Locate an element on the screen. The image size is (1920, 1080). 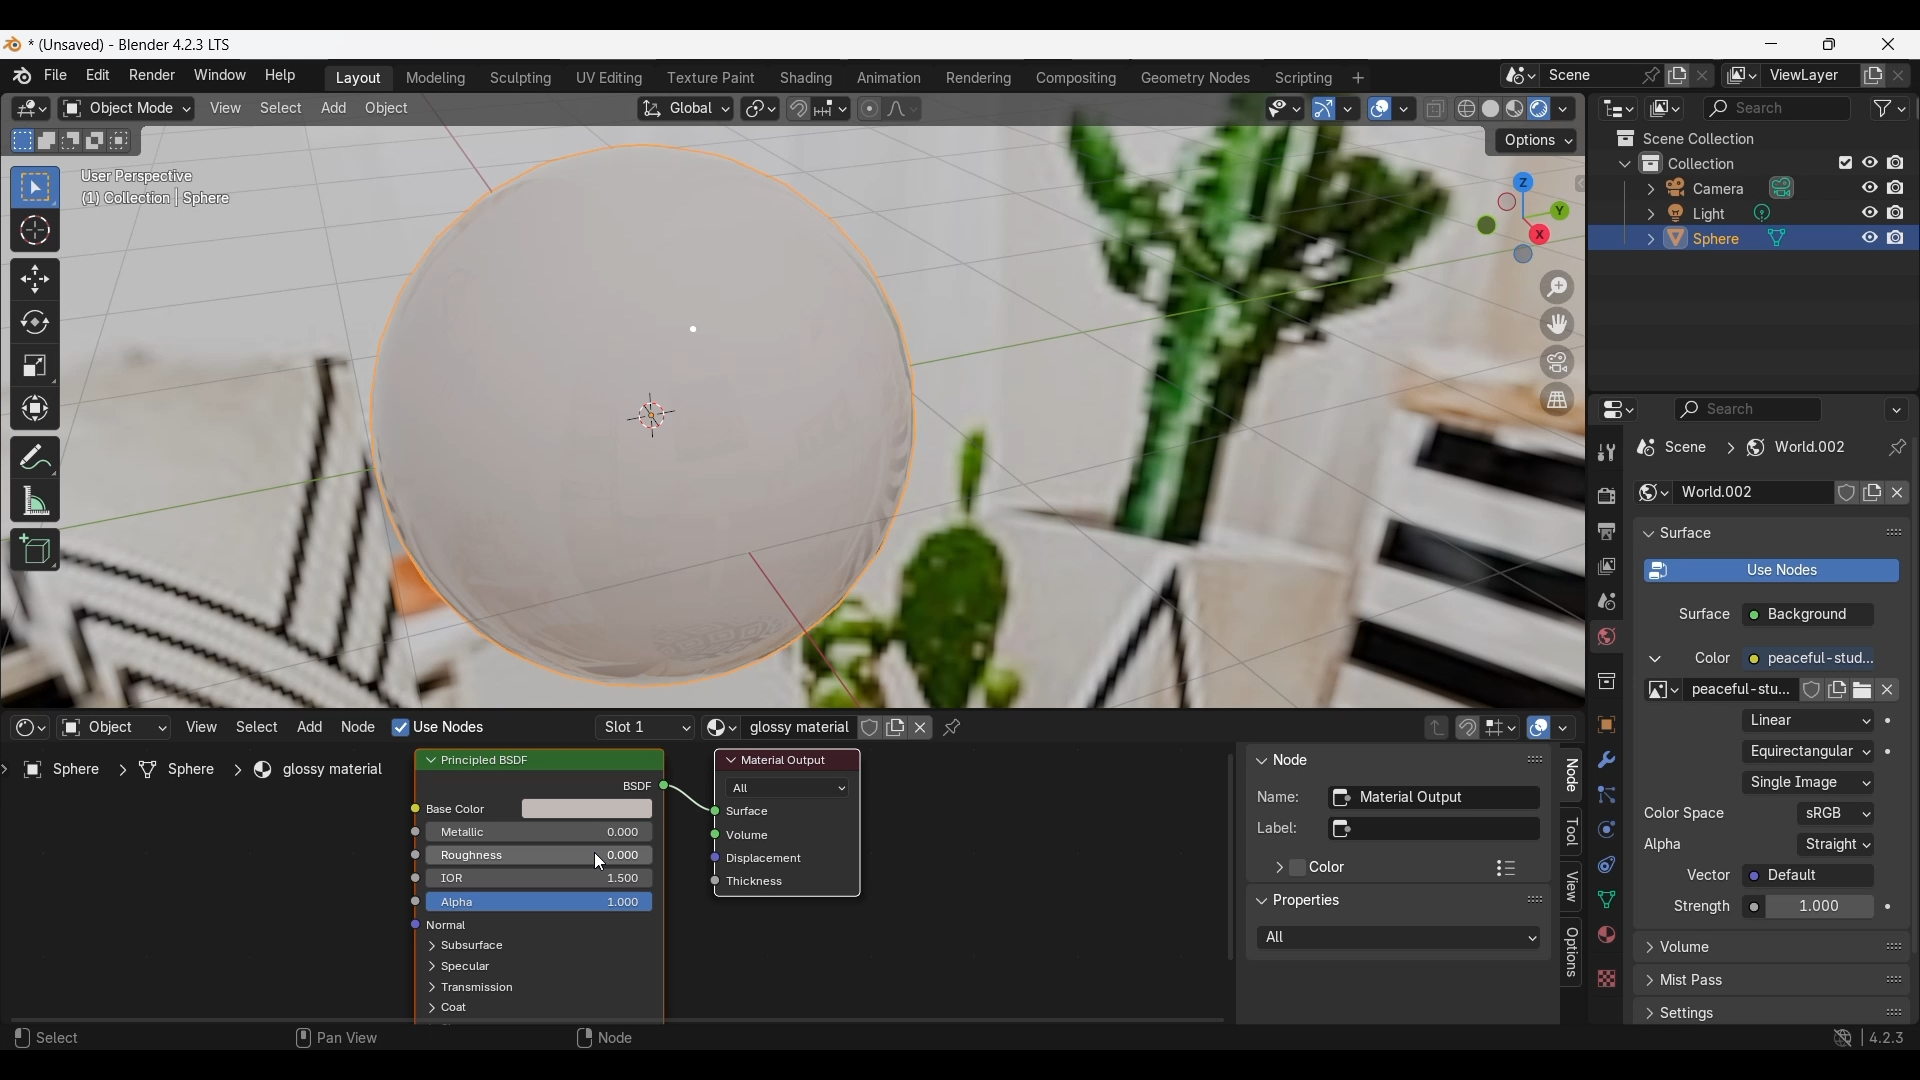
View layer name is located at coordinates (1809, 76).